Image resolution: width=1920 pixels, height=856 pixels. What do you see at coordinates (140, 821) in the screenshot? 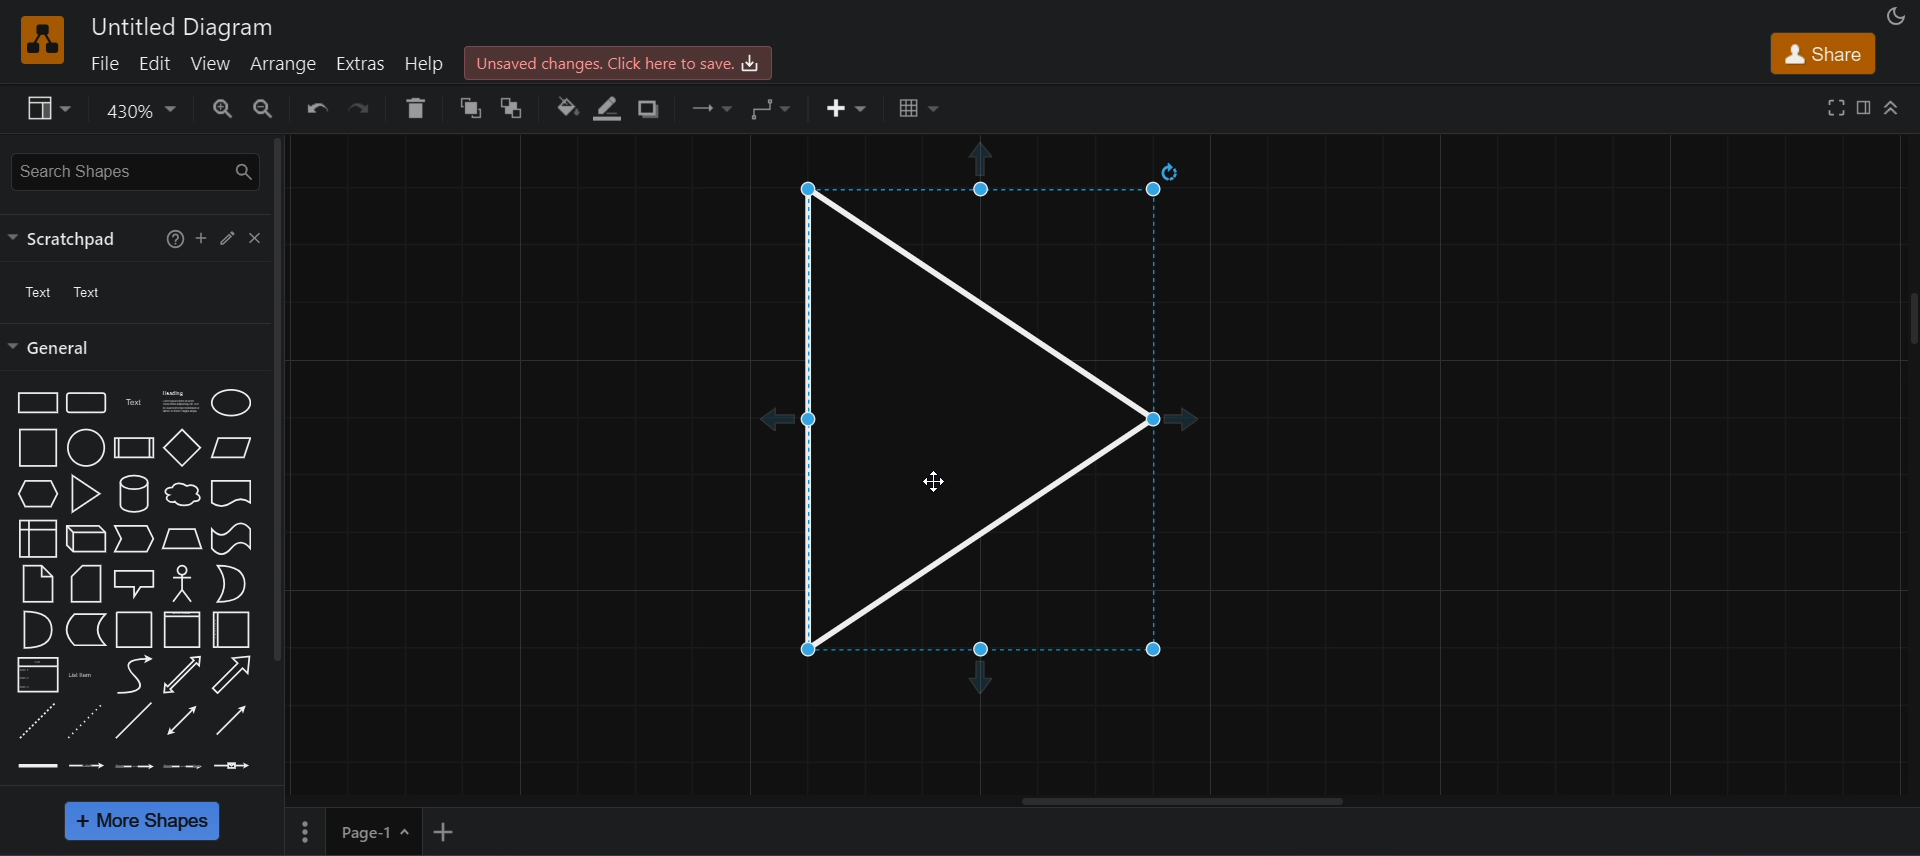
I see `more shapes` at bounding box center [140, 821].